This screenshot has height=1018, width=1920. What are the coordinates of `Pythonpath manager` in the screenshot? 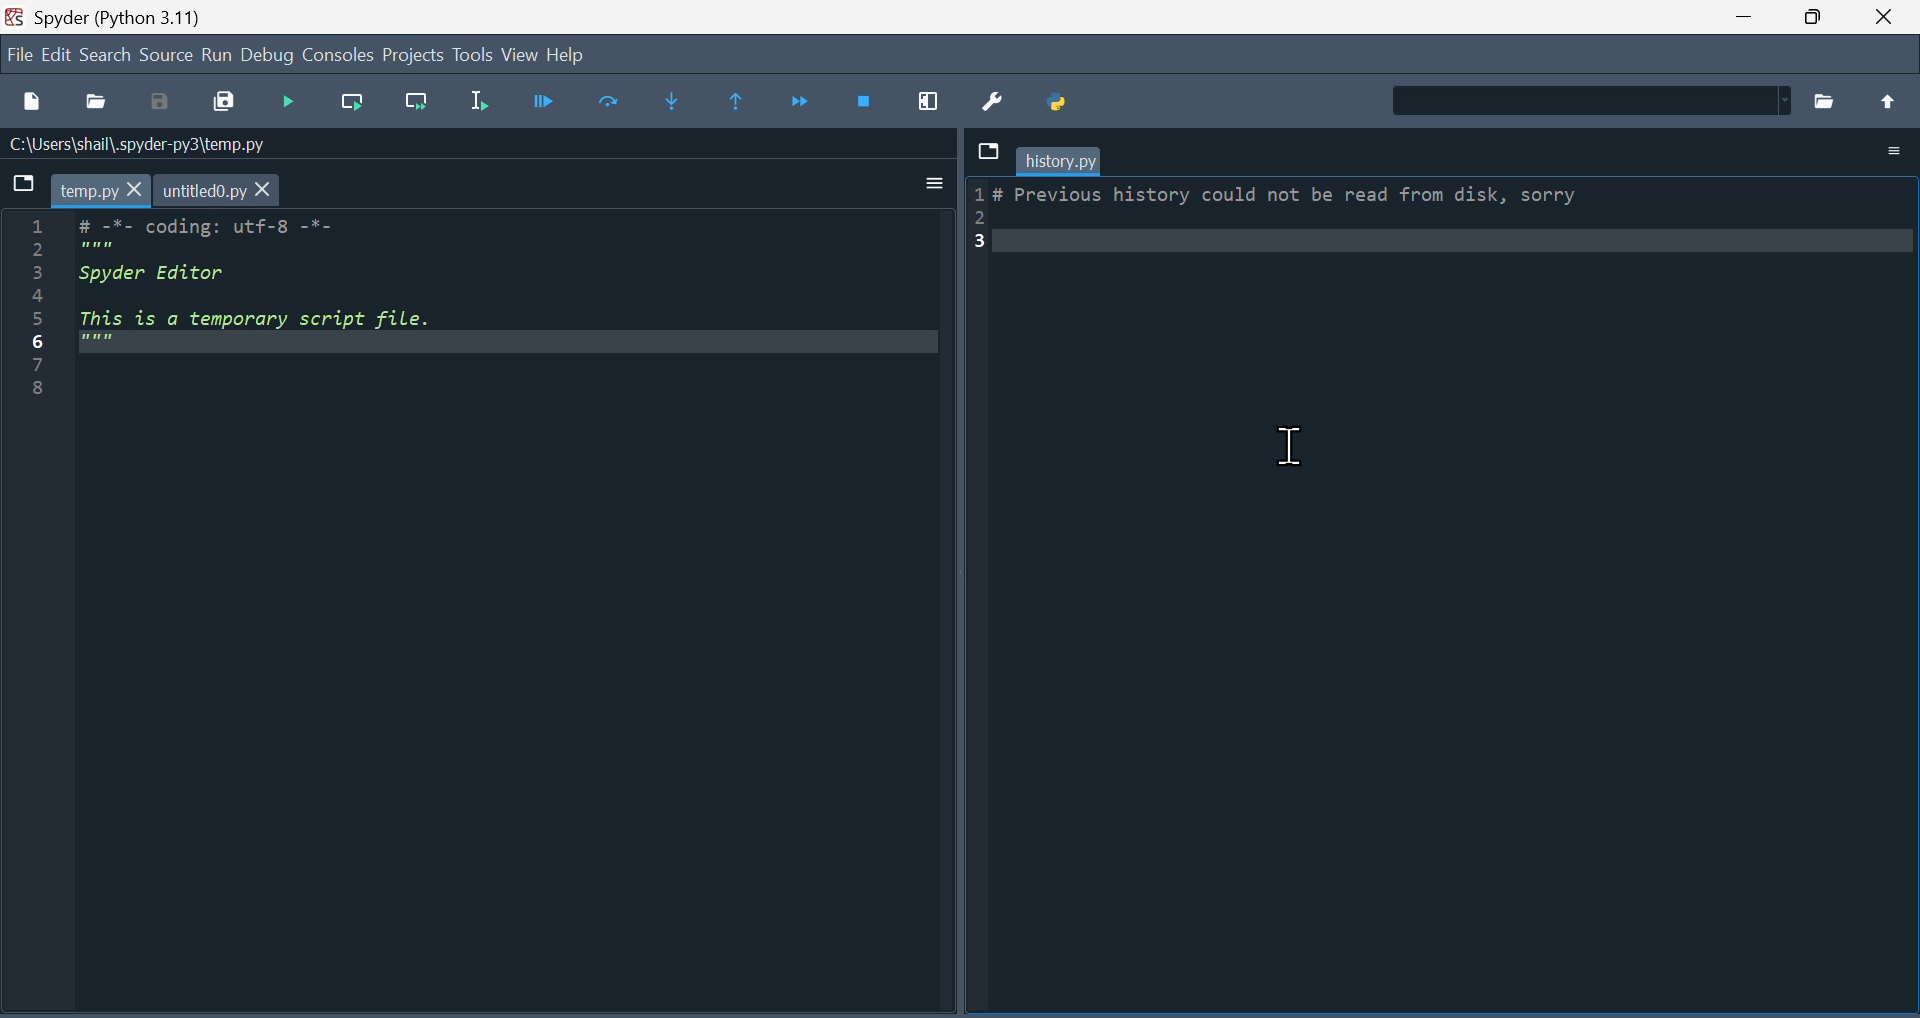 It's located at (1073, 103).